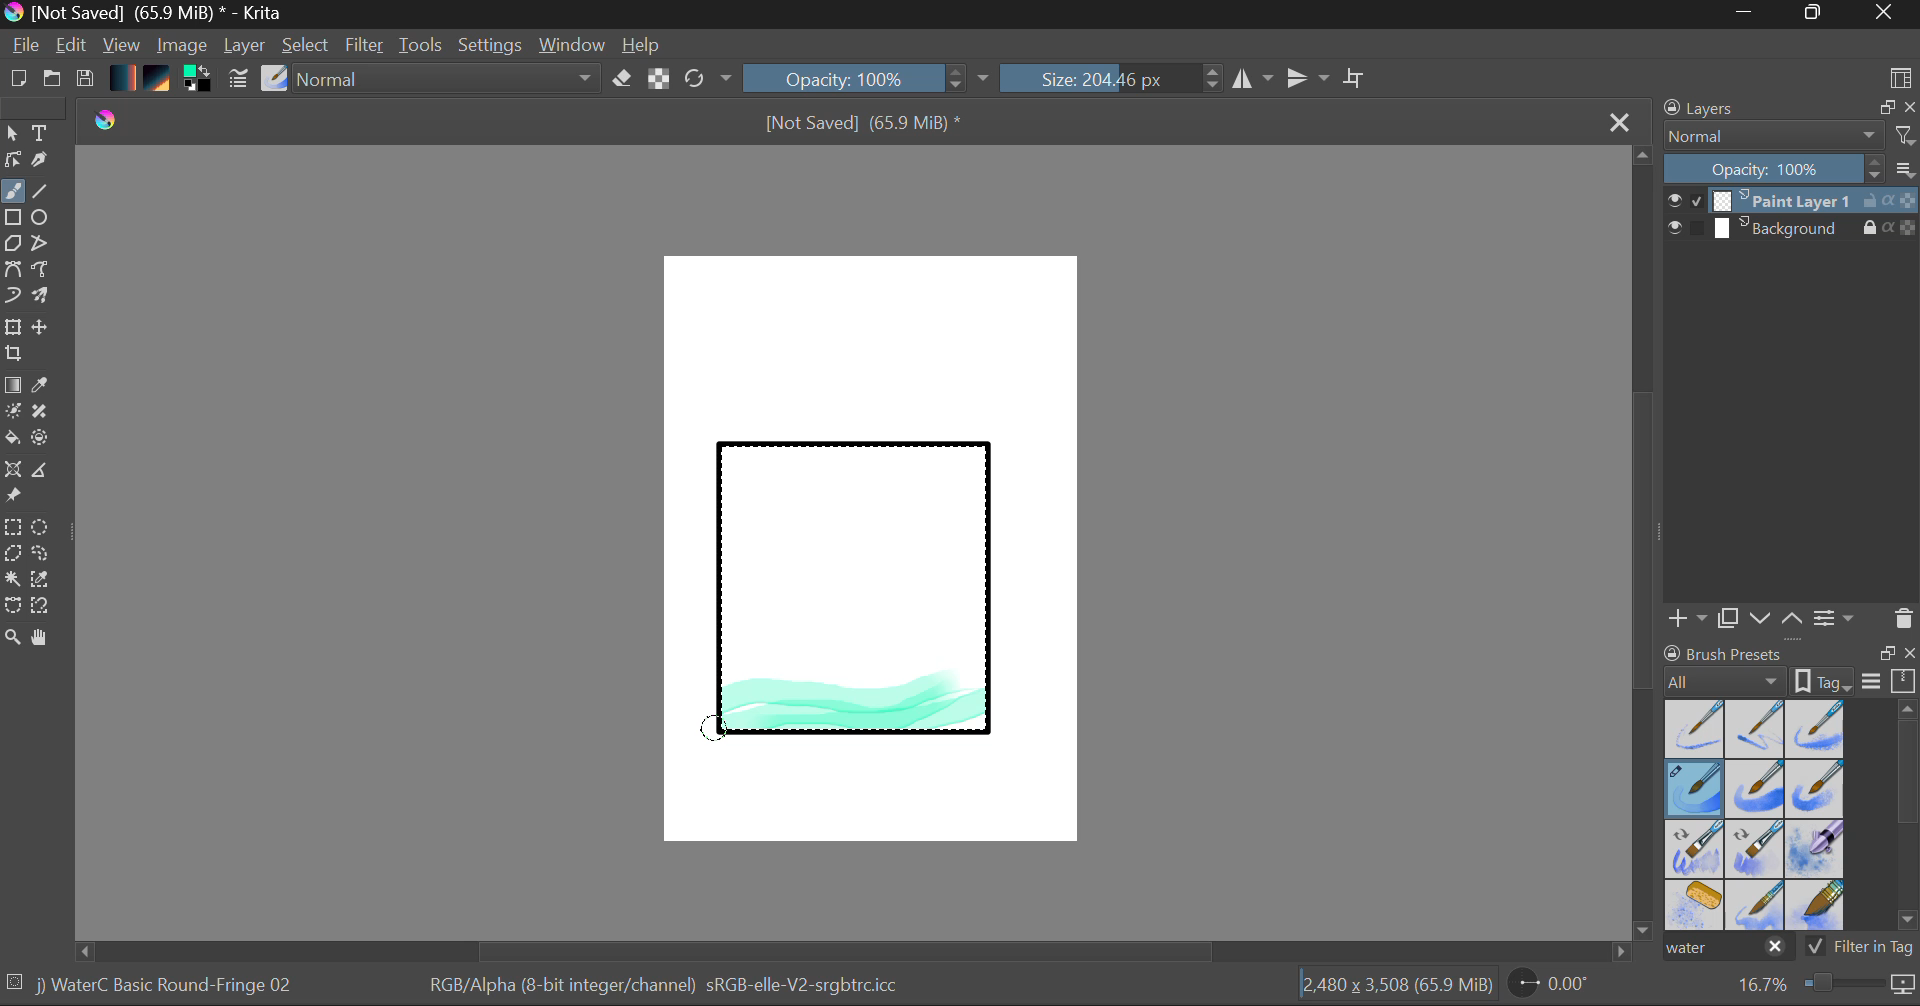  What do you see at coordinates (13, 639) in the screenshot?
I see `Zoom` at bounding box center [13, 639].